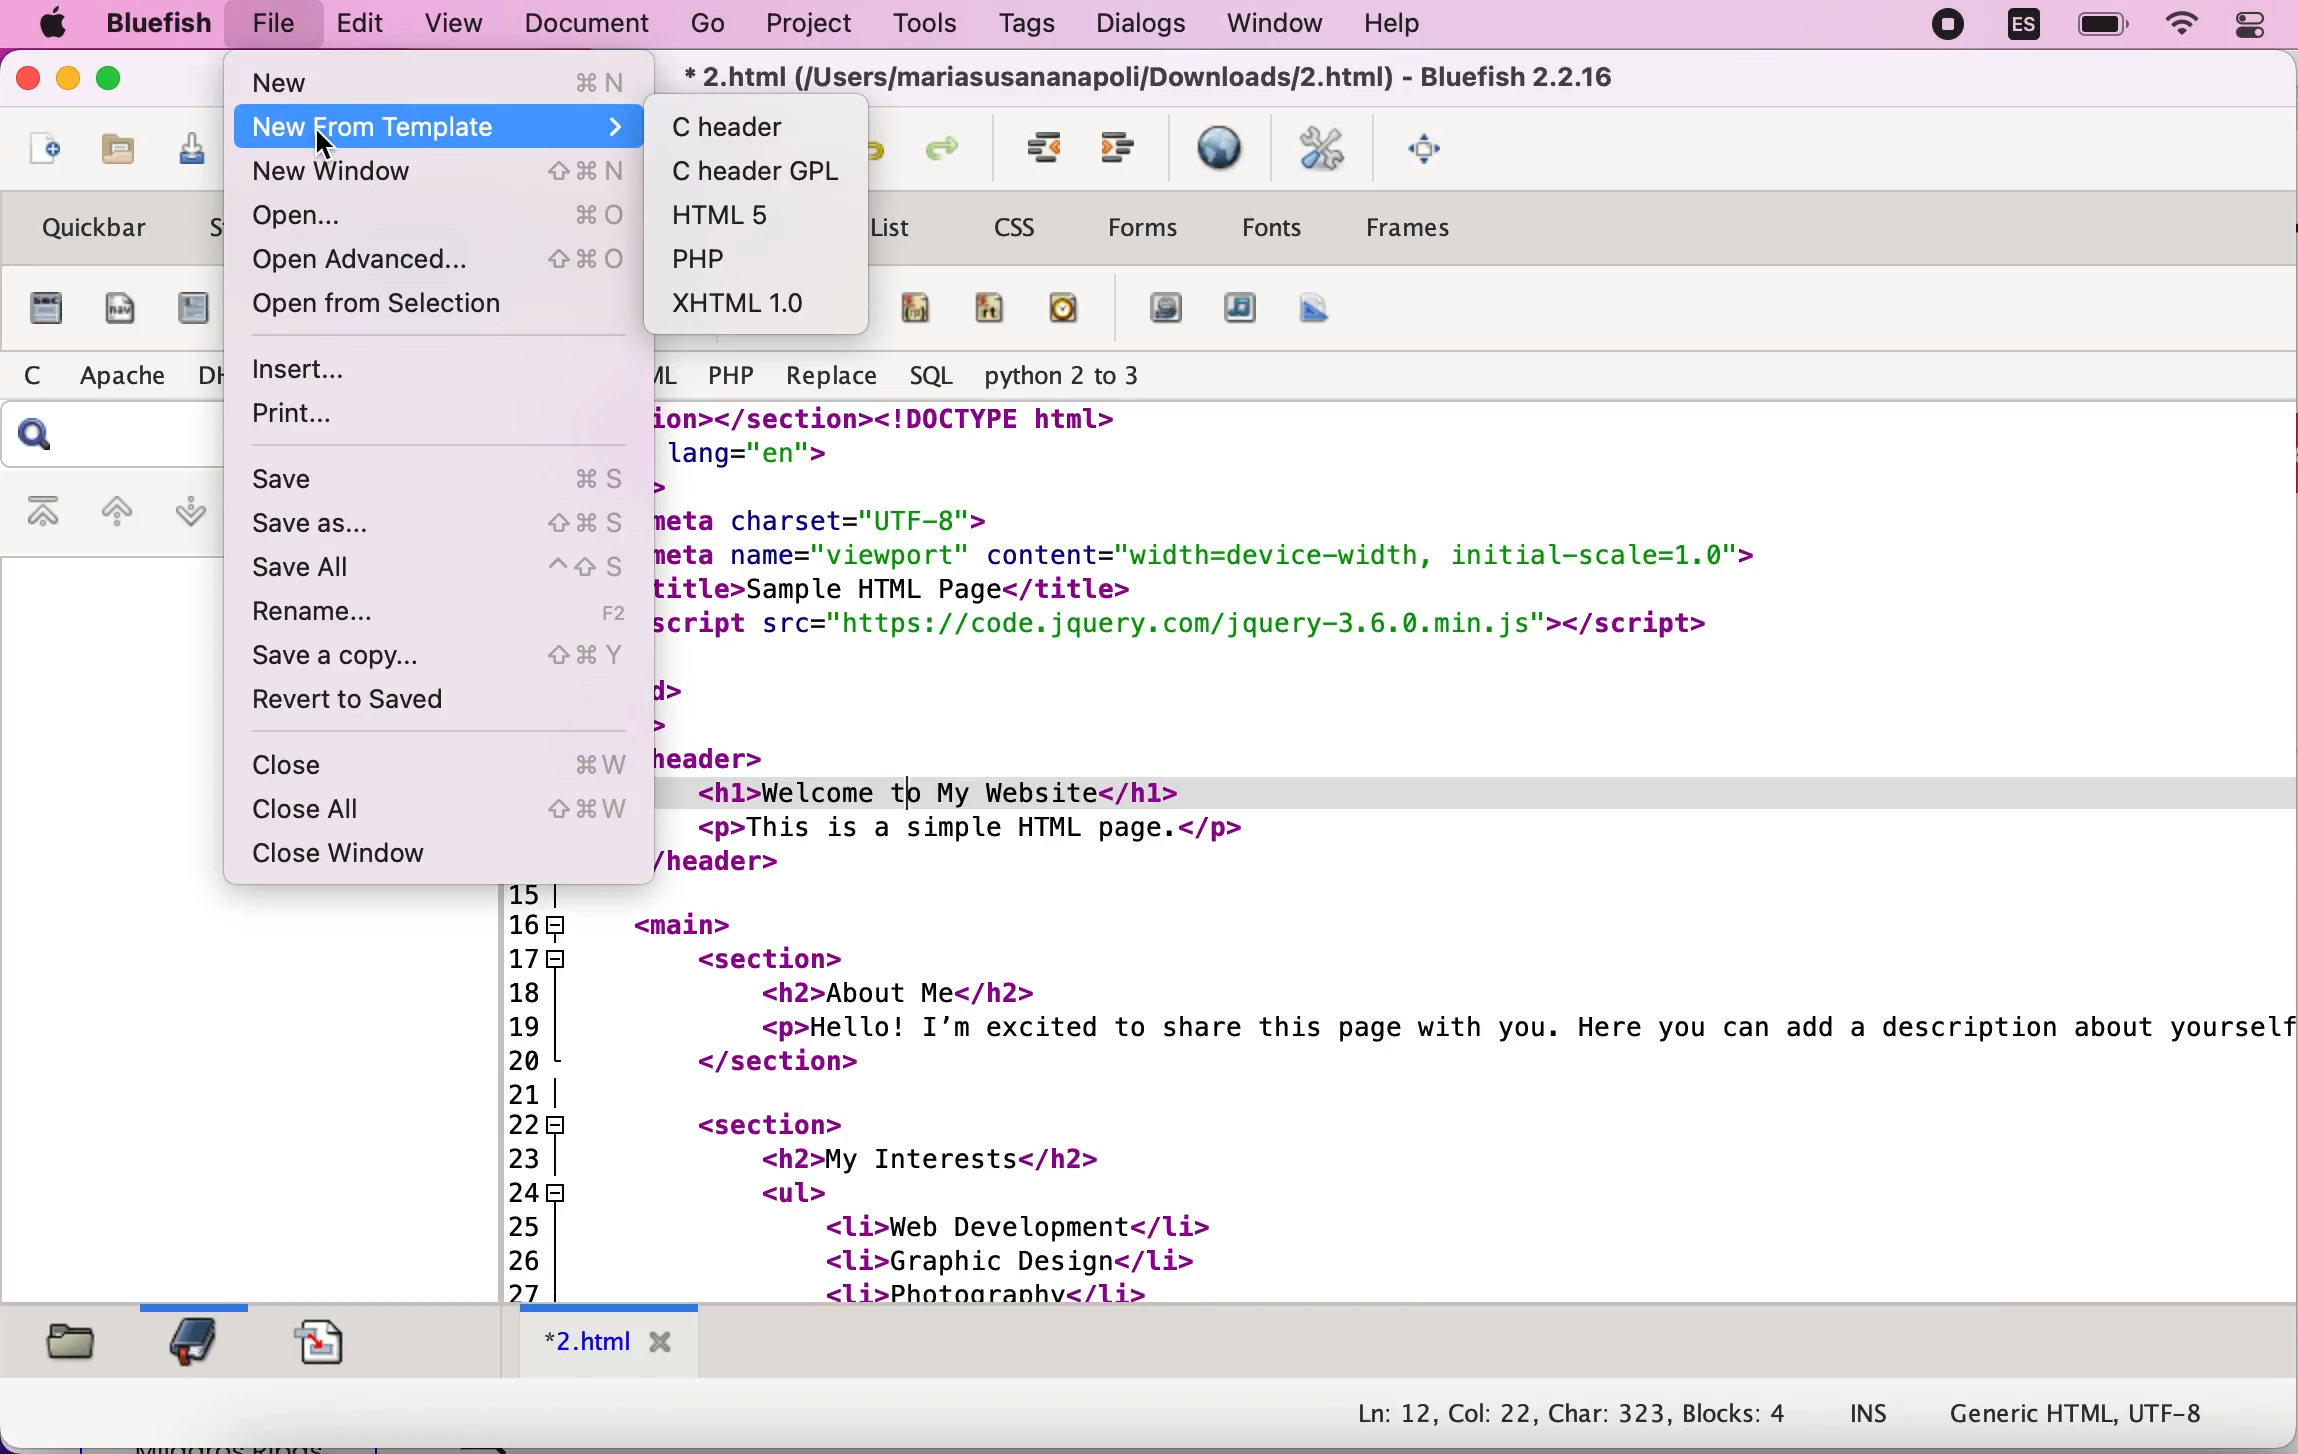  I want to click on ruby parenthesis, so click(915, 308).